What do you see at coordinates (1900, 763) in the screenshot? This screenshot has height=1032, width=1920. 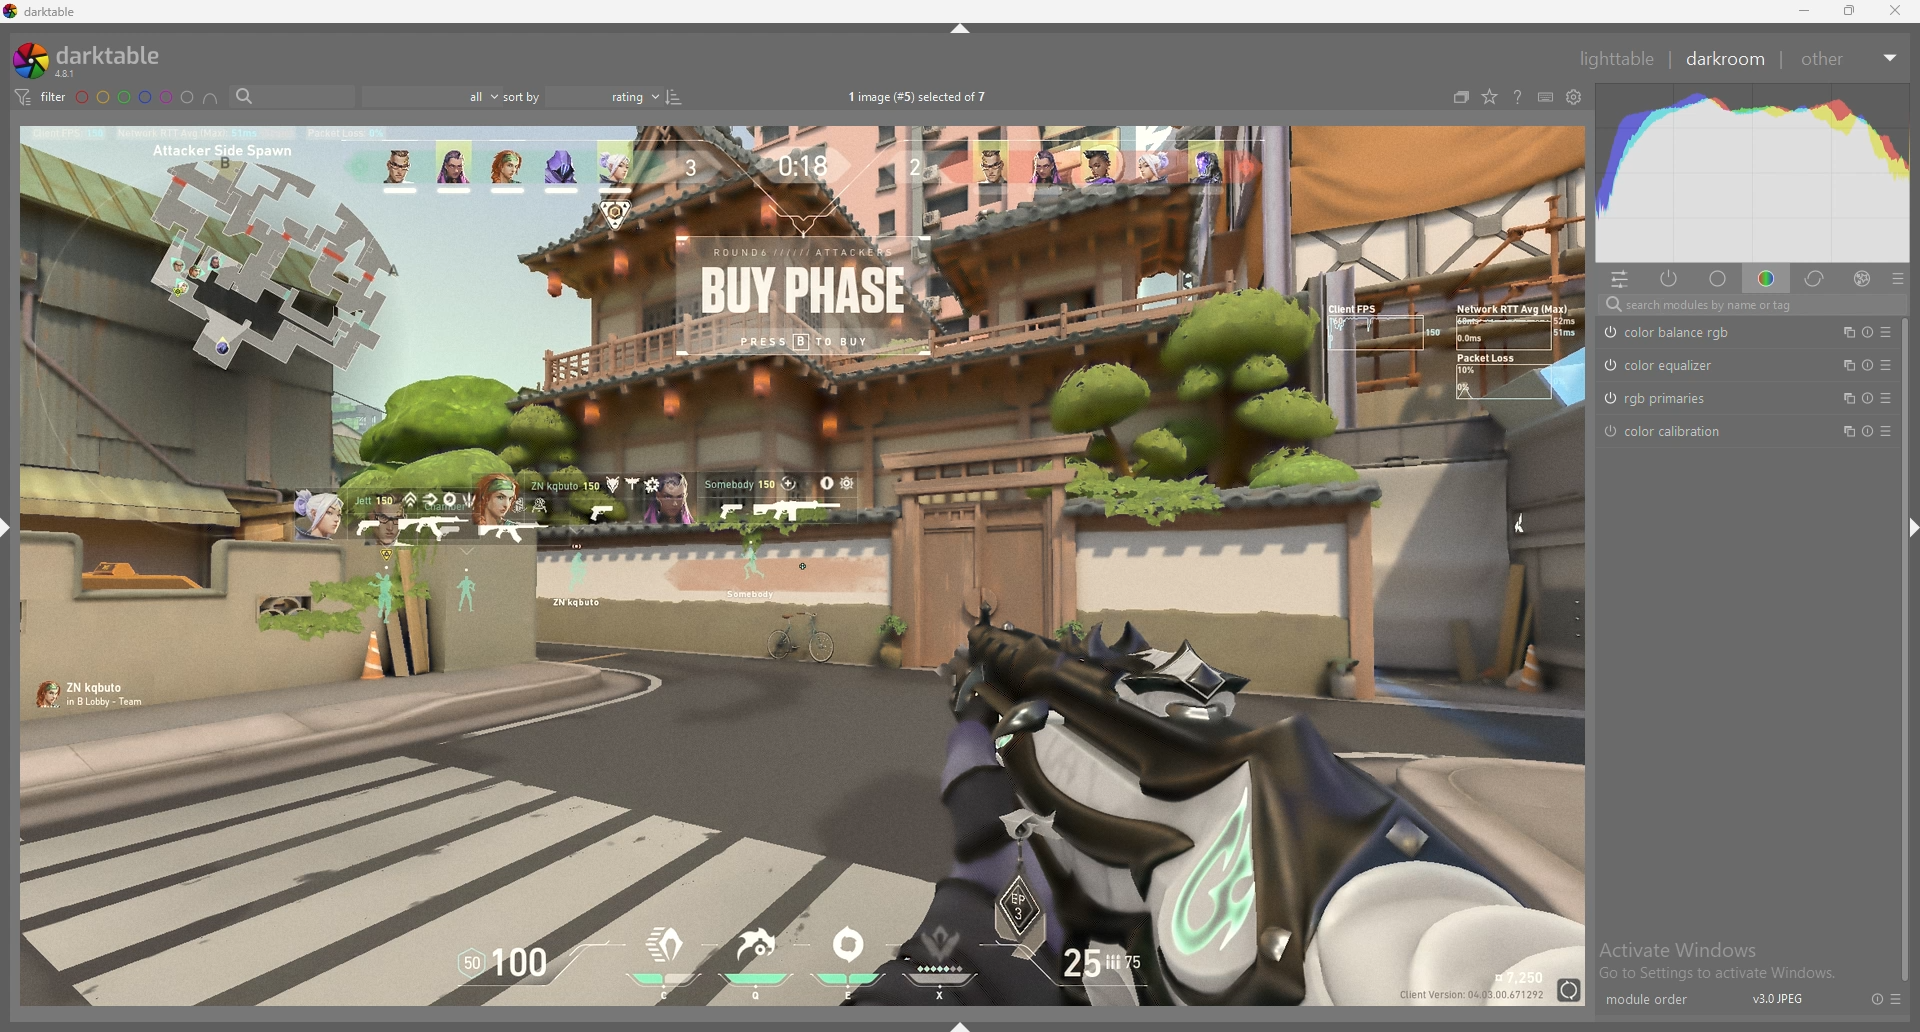 I see `scroll bar` at bounding box center [1900, 763].